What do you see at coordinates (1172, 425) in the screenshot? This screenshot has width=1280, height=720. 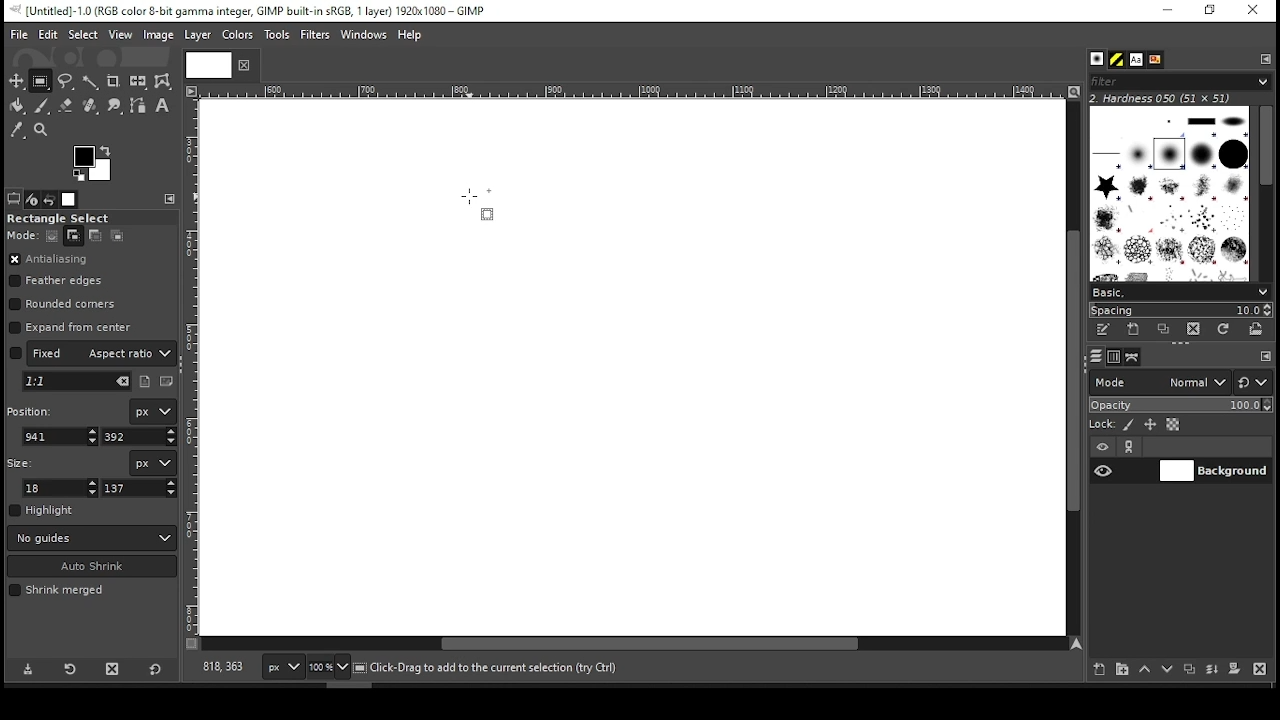 I see `lock alpha channel` at bounding box center [1172, 425].